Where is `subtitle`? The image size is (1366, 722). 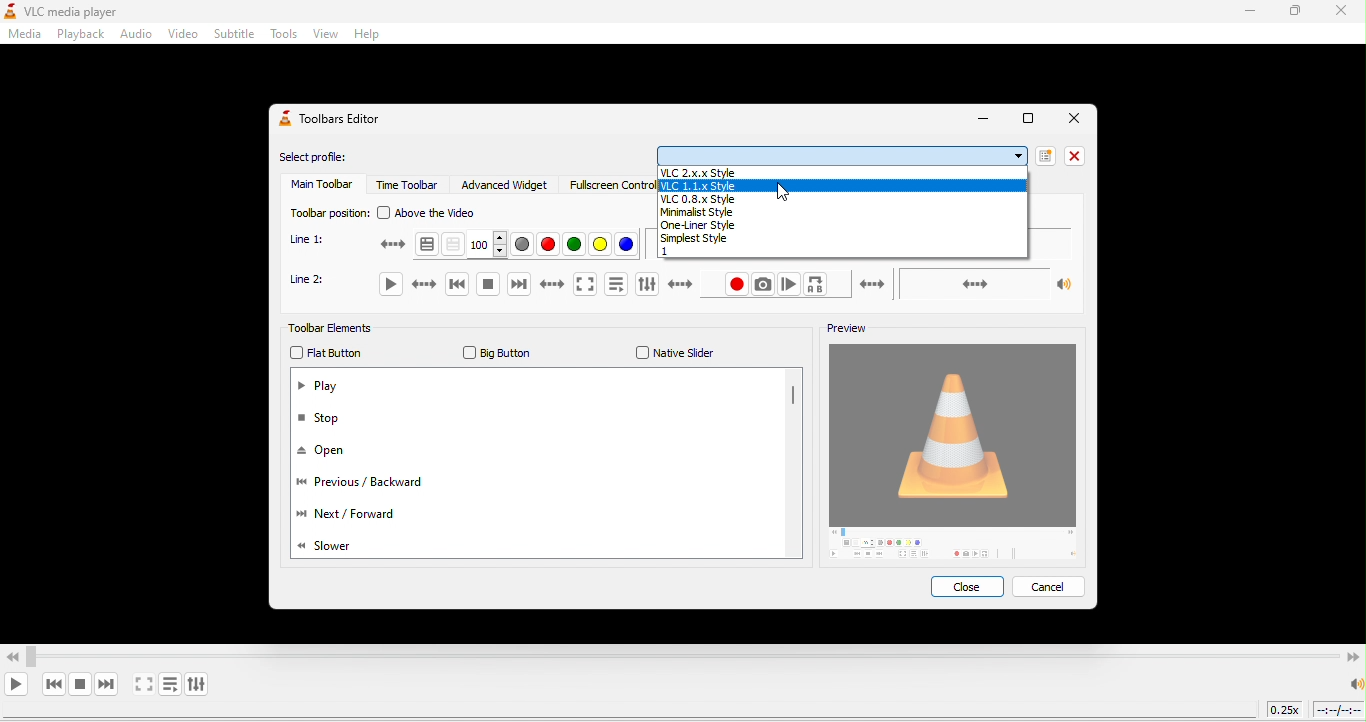
subtitle is located at coordinates (234, 35).